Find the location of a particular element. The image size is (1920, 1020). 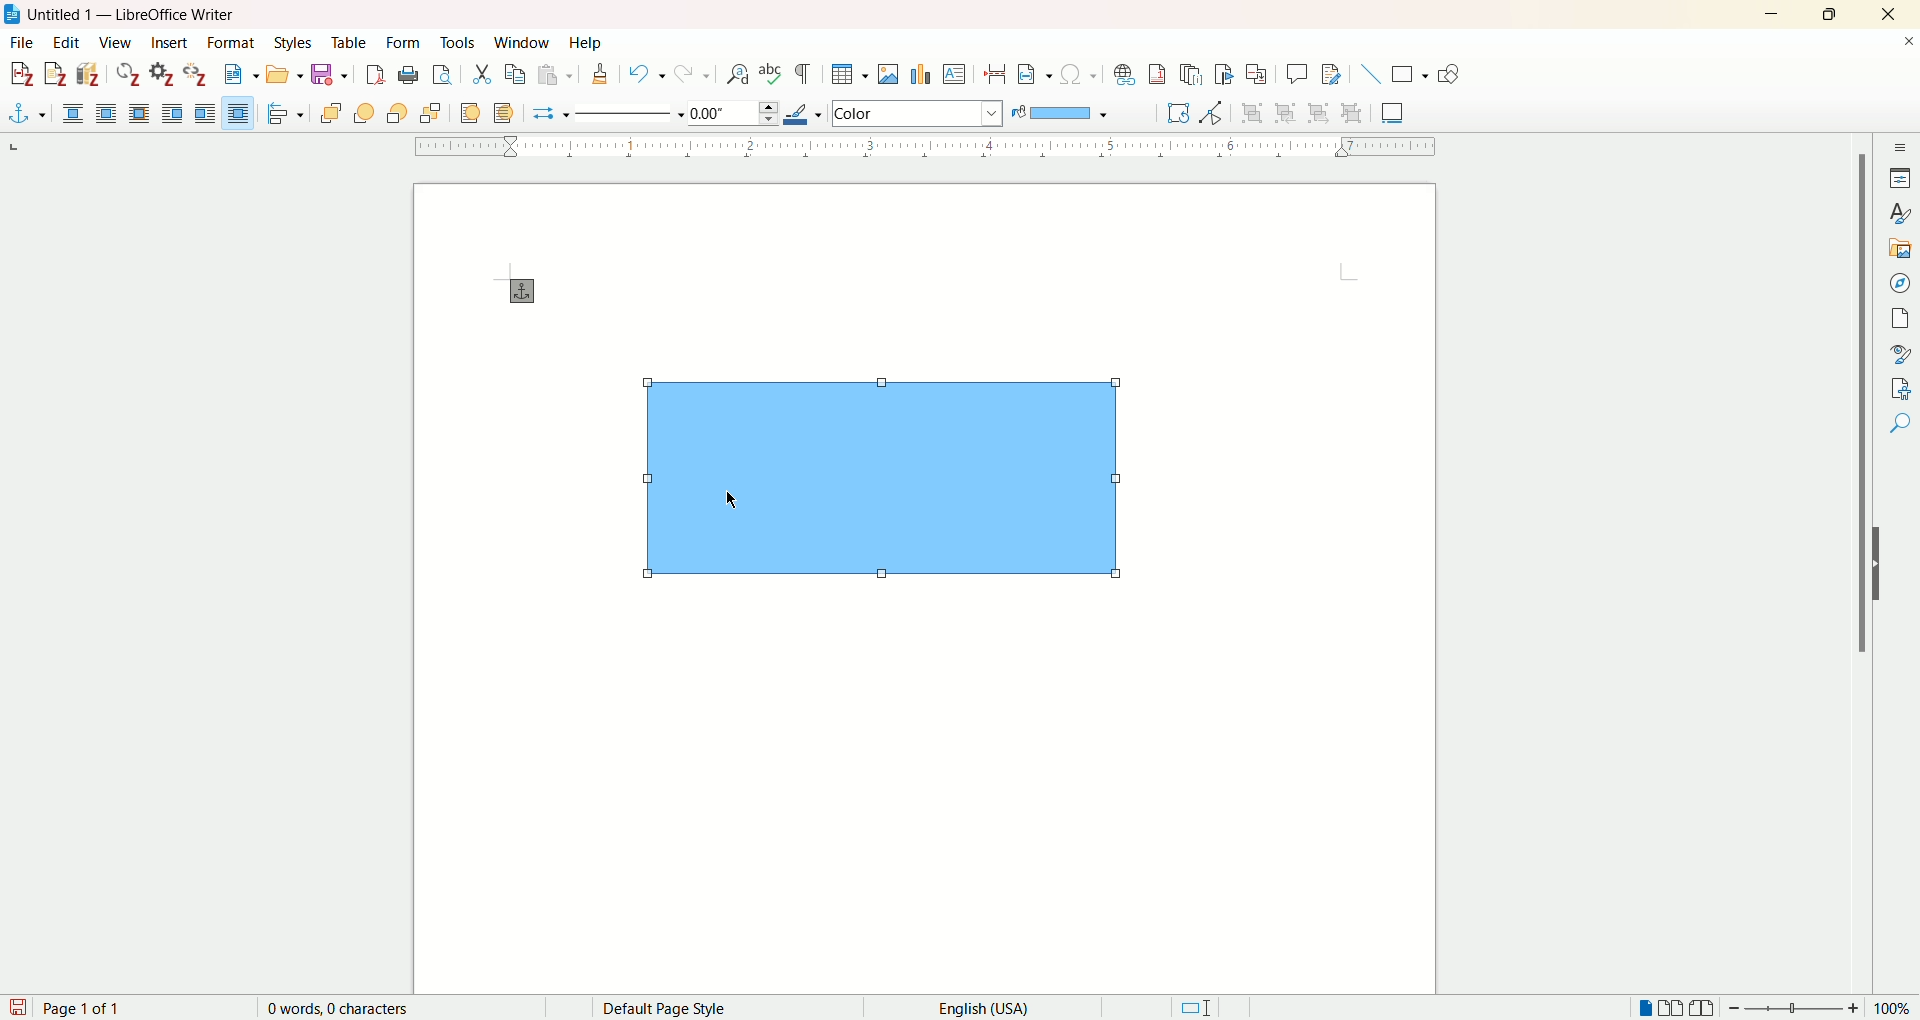

clone formatting is located at coordinates (601, 73).